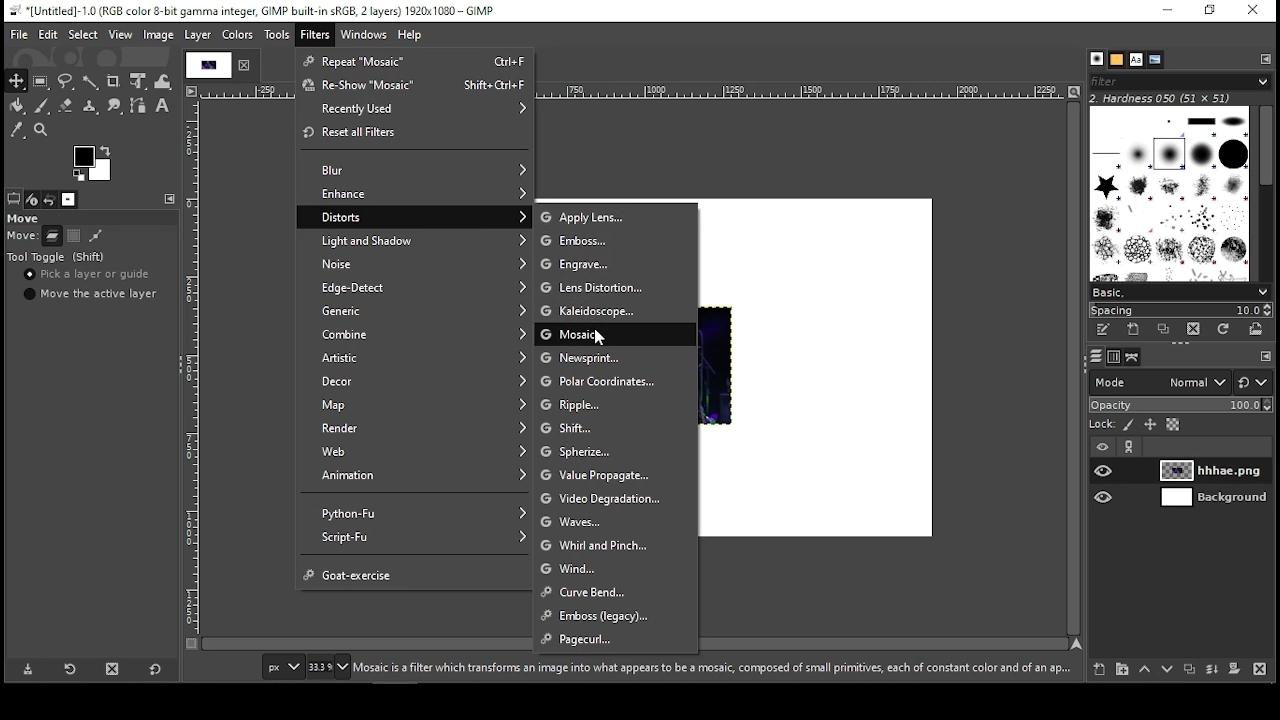 The image size is (1280, 720). Describe the element at coordinates (413, 133) in the screenshot. I see `reset all filters` at that location.